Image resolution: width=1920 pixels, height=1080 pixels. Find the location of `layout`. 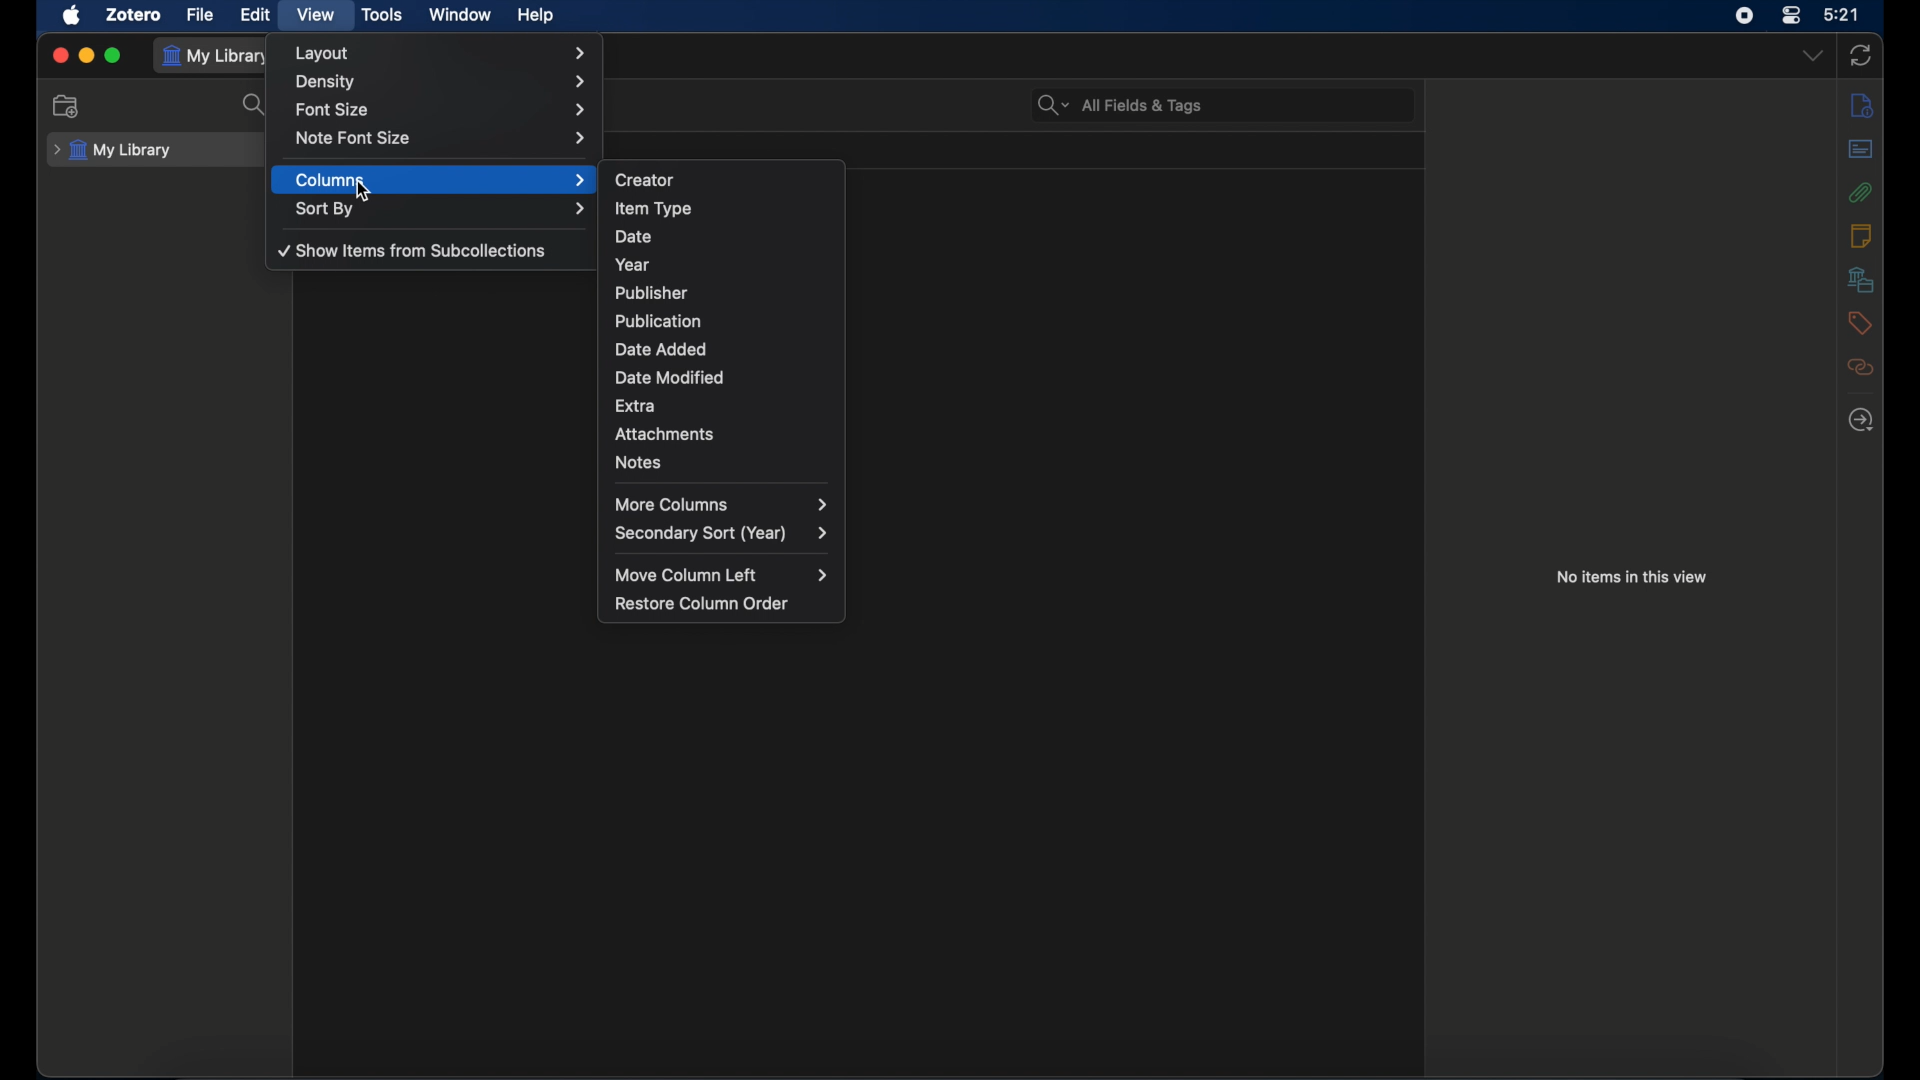

layout is located at coordinates (443, 53).